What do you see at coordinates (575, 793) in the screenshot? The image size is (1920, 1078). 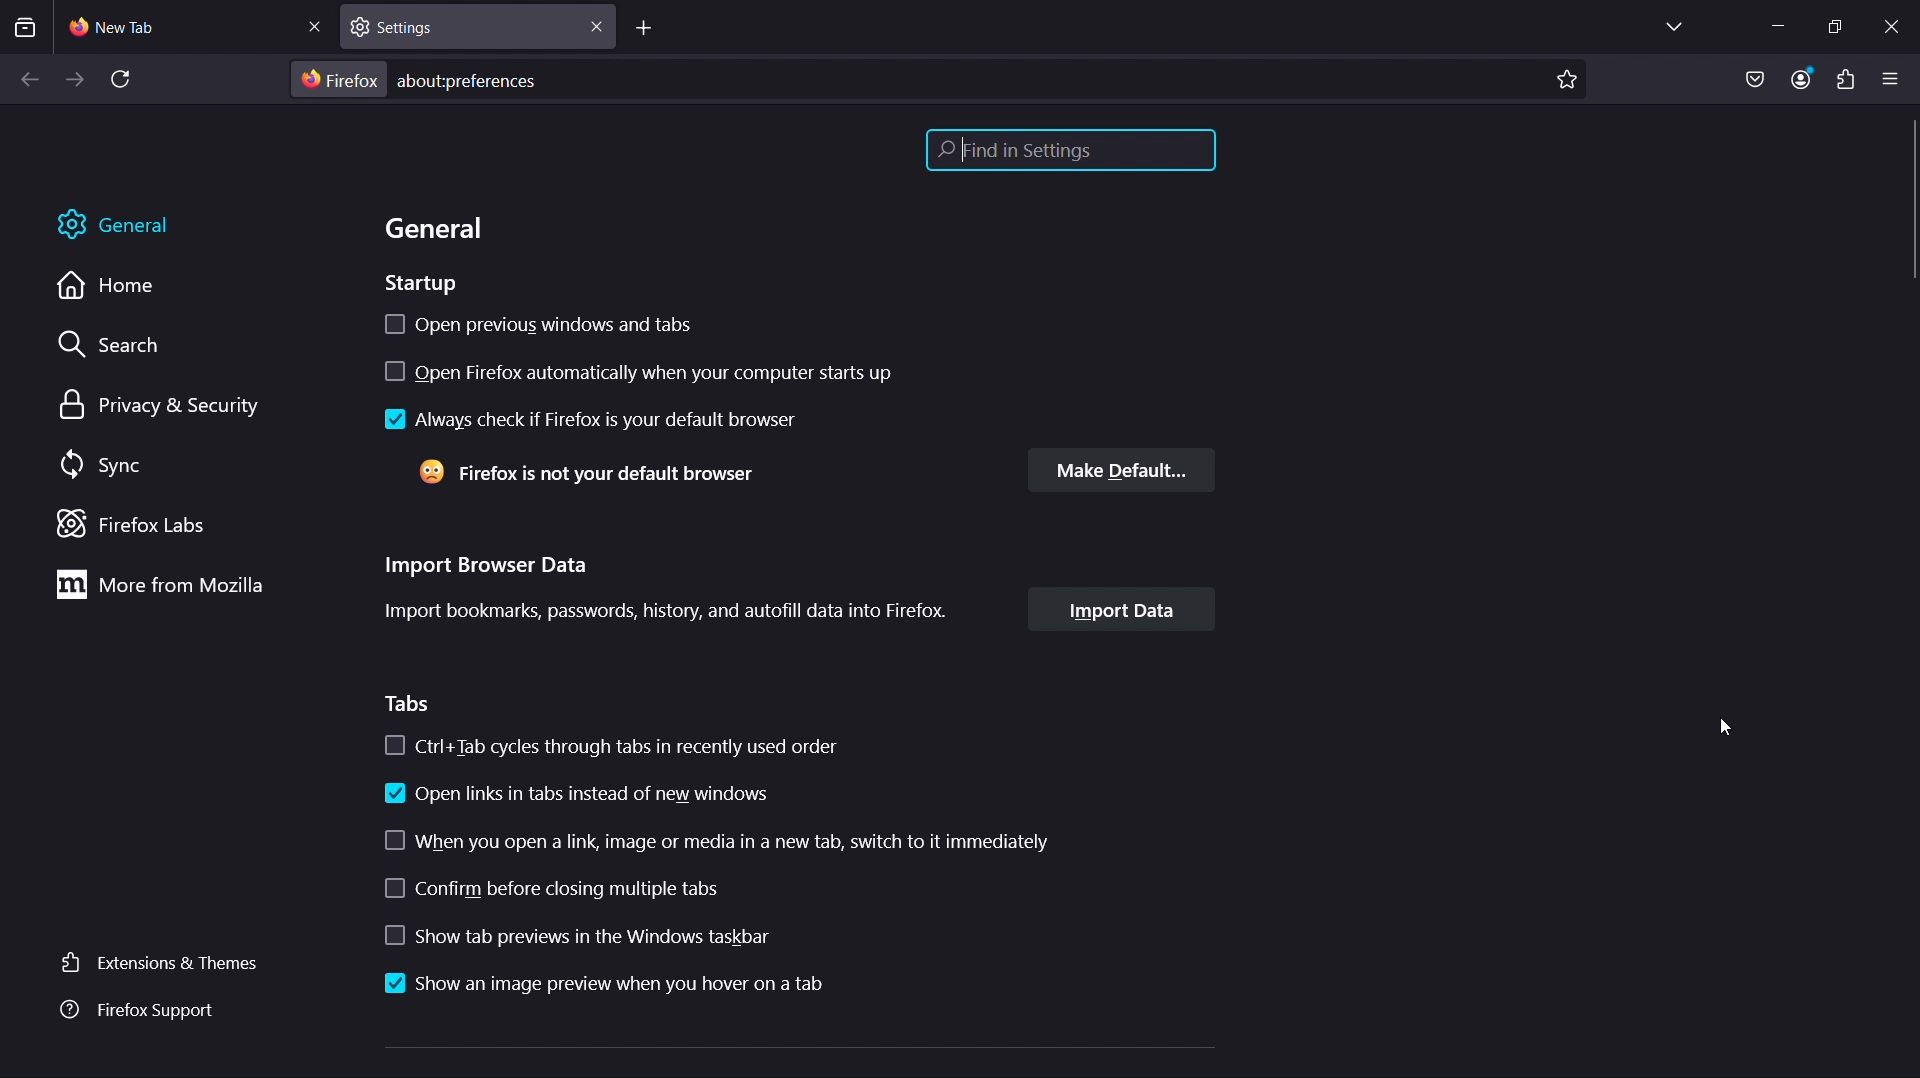 I see `Open links in tabs instead of new windows` at bounding box center [575, 793].